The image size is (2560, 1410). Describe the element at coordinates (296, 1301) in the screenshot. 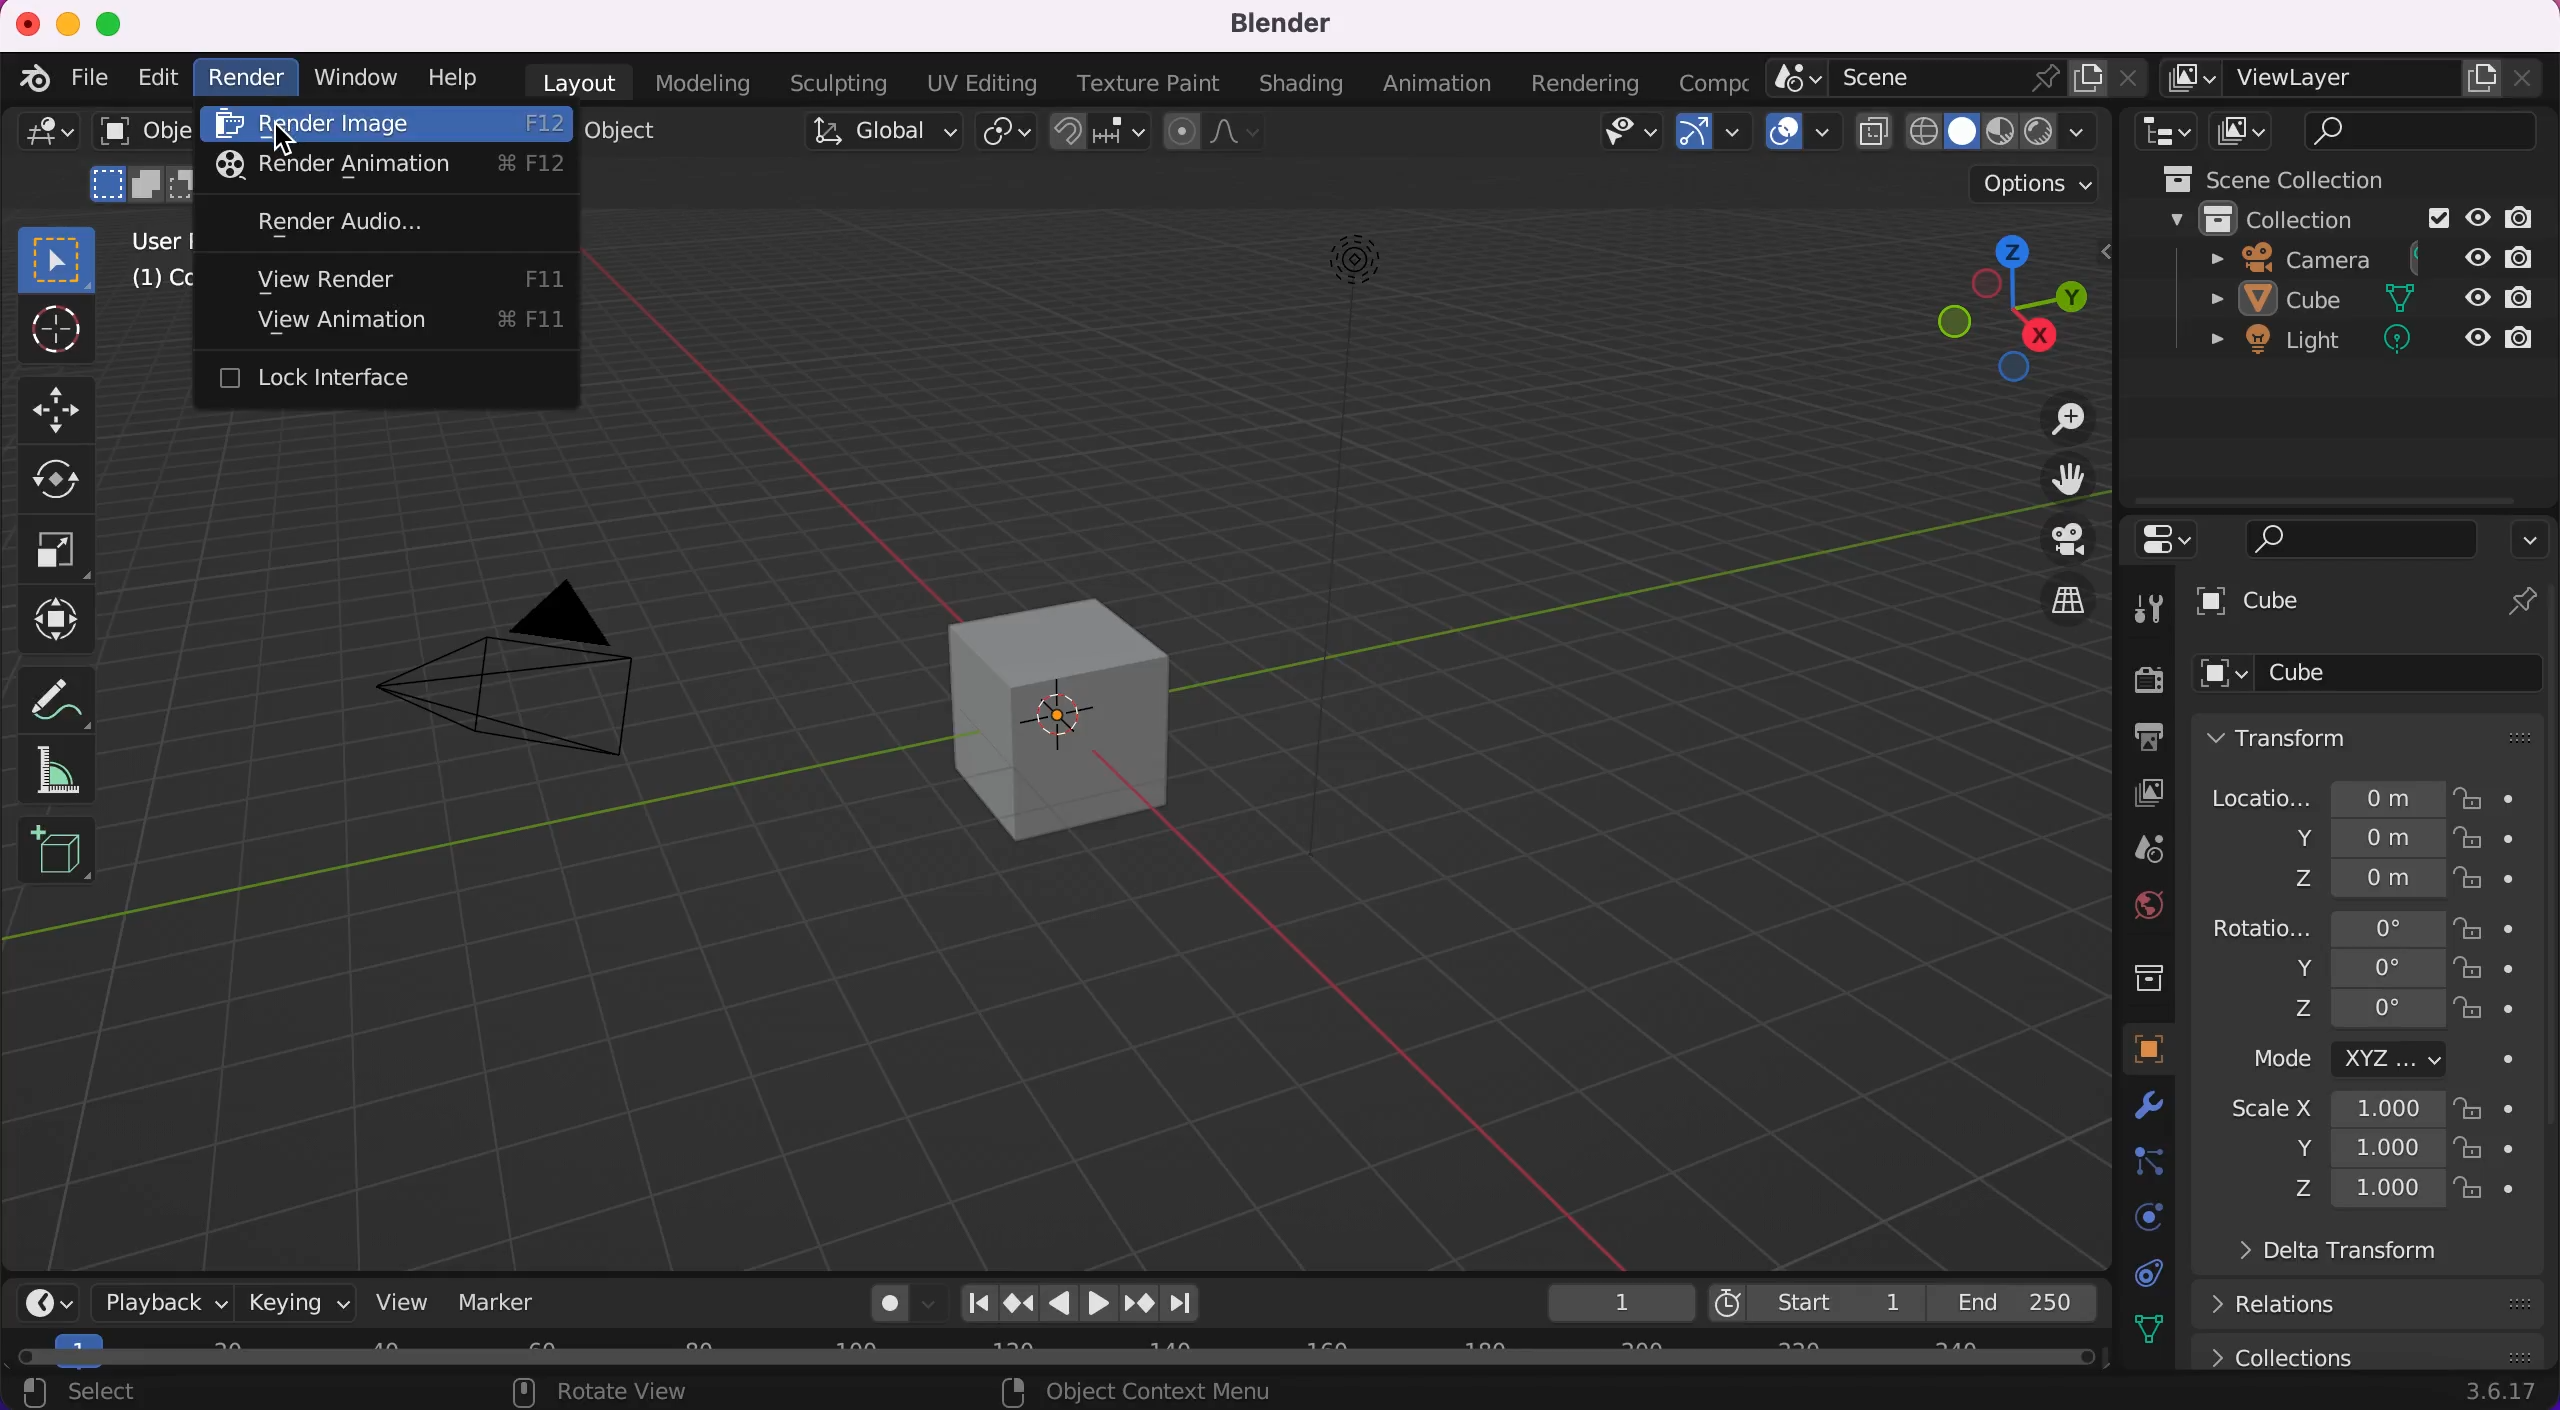

I see `keying` at that location.